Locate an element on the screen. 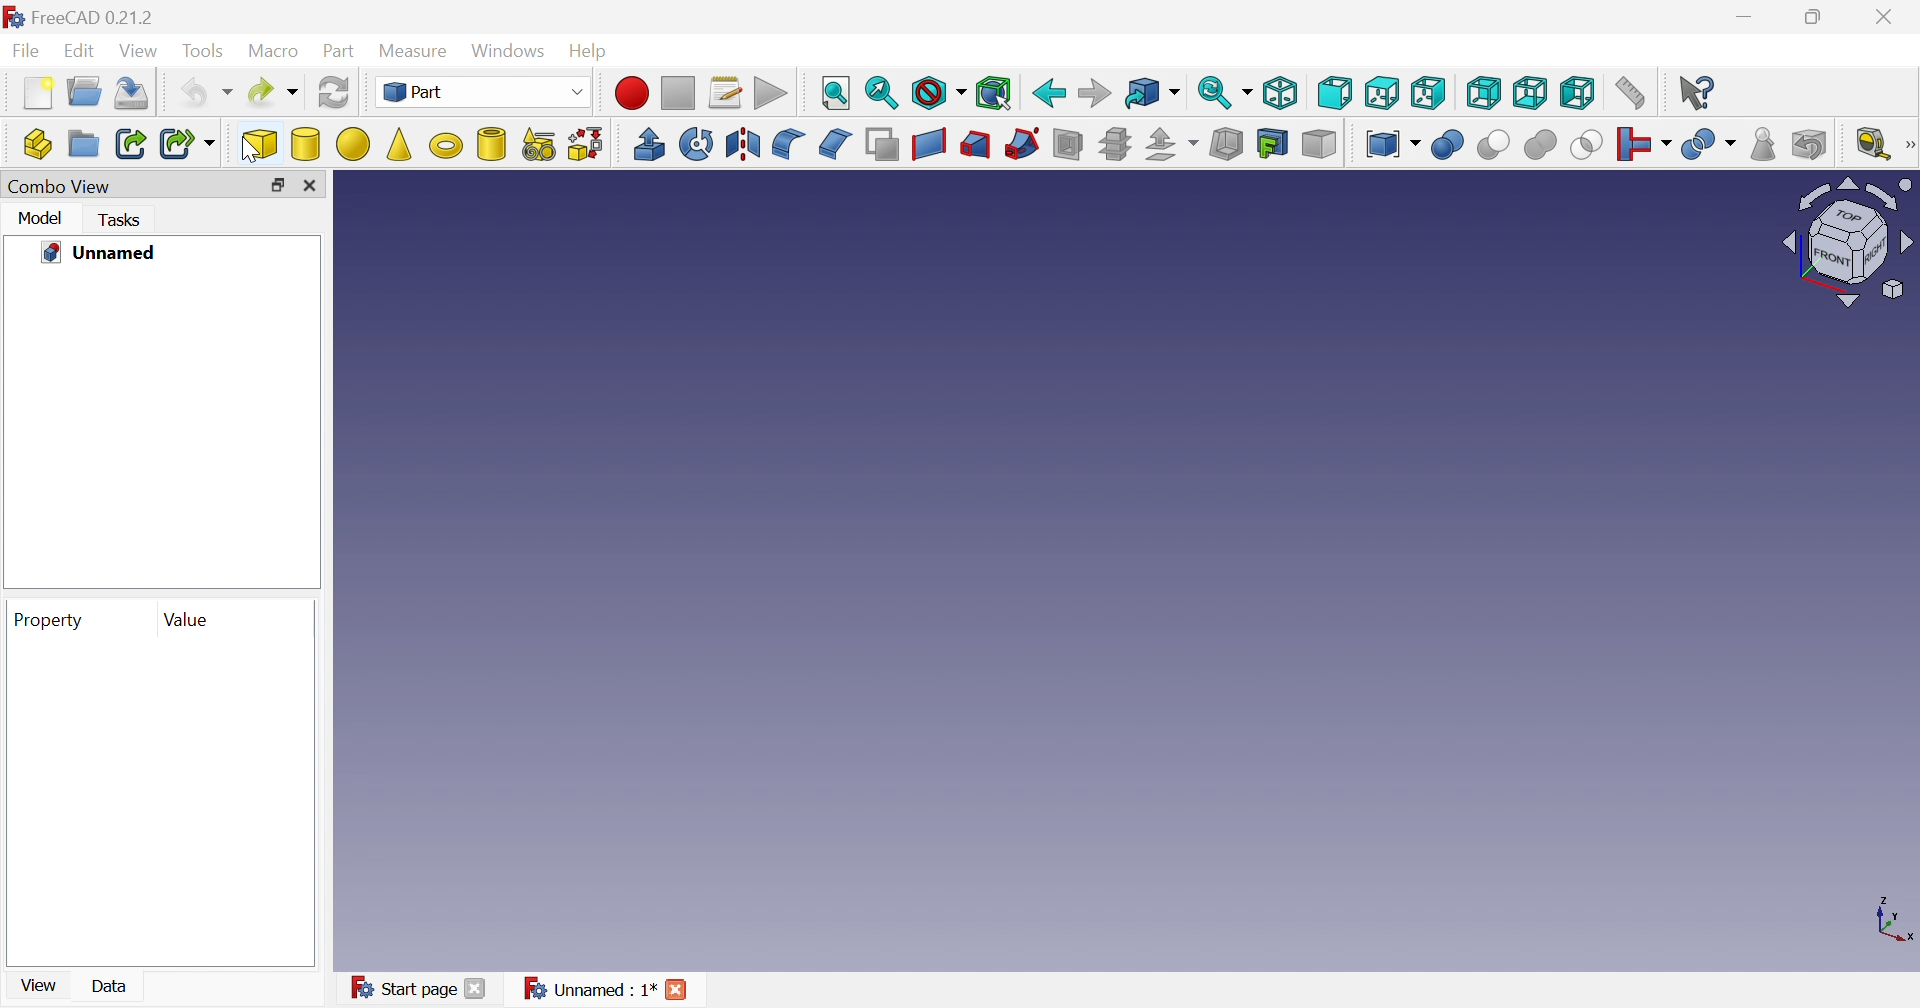 The width and height of the screenshot is (1920, 1008). Revolve is located at coordinates (696, 143).